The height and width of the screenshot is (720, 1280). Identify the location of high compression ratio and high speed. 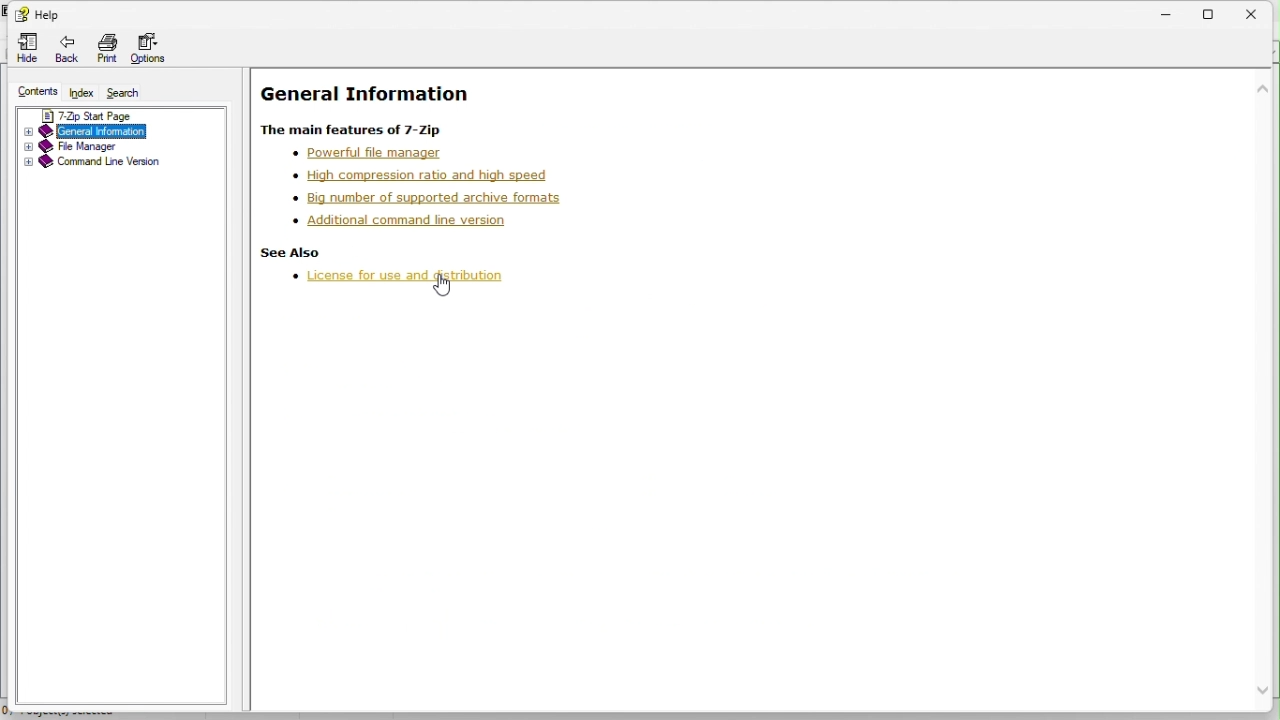
(424, 175).